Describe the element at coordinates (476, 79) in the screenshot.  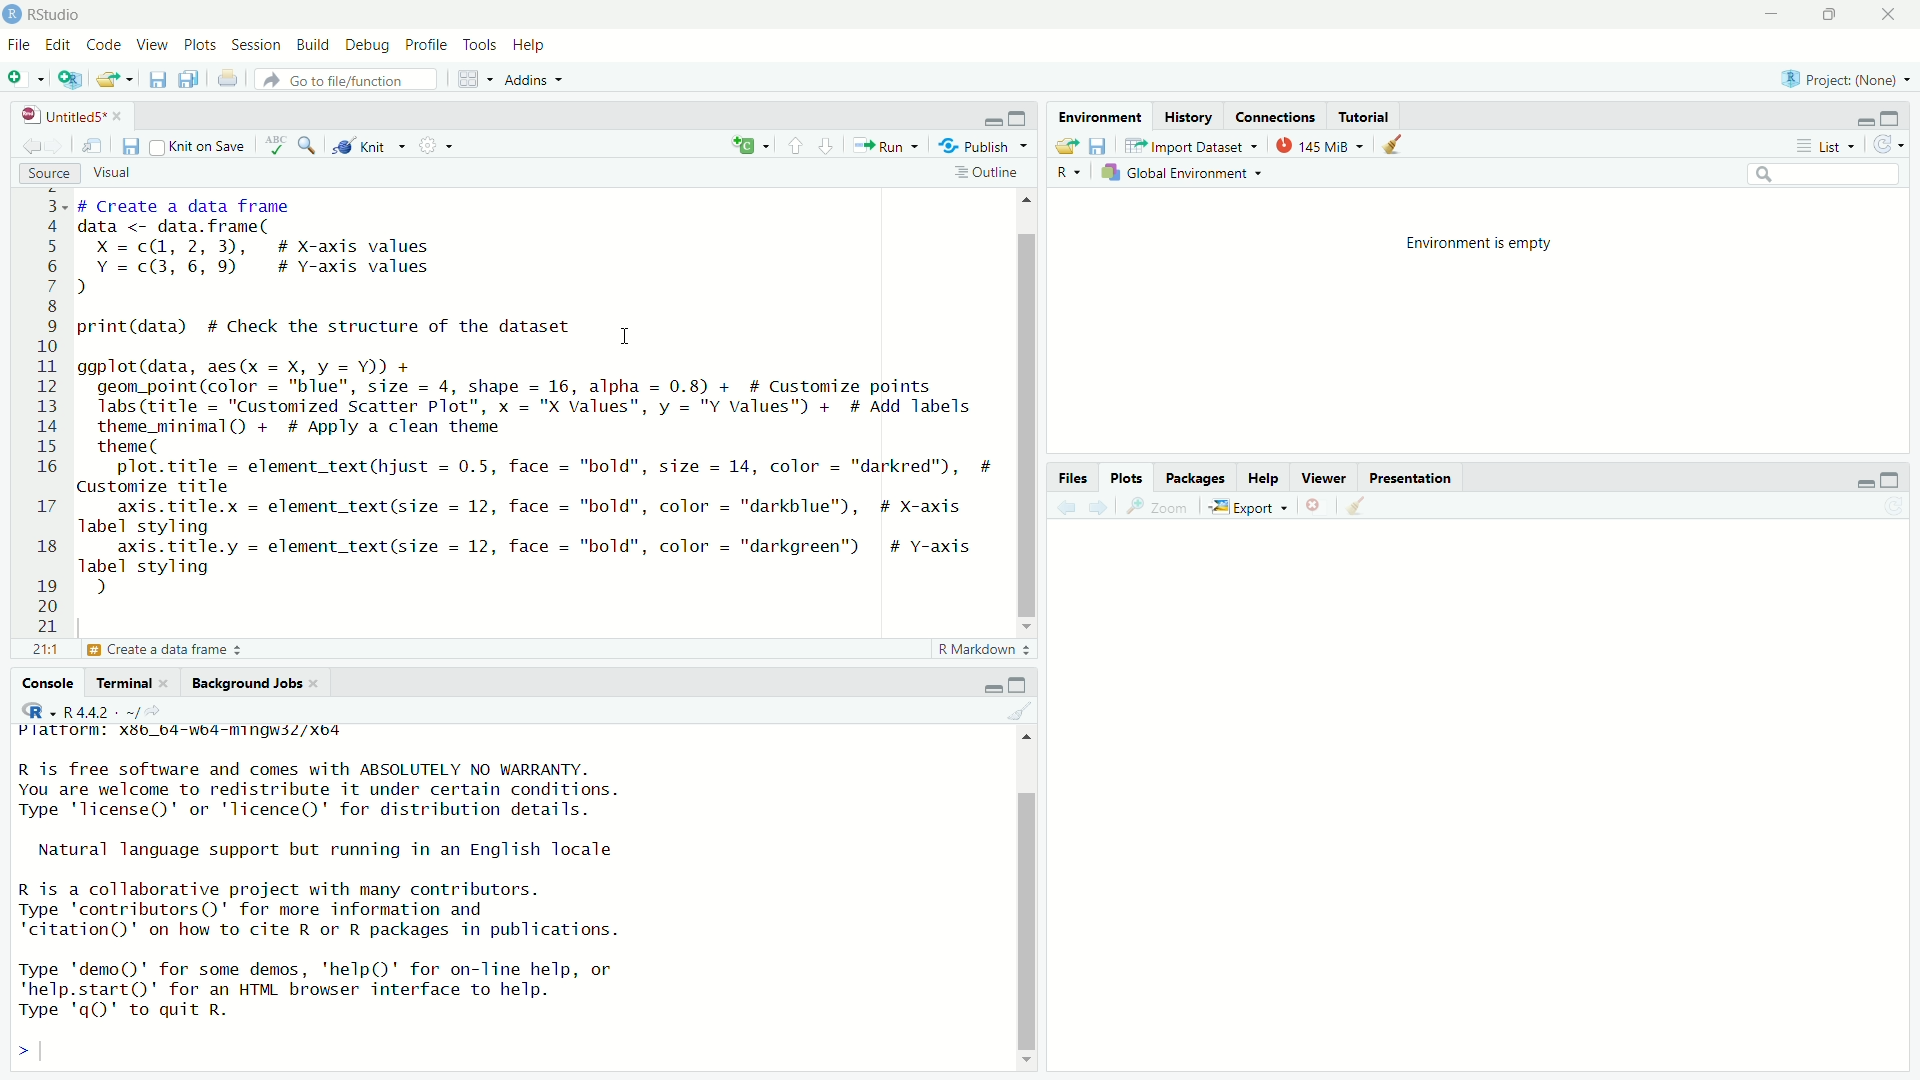
I see `Workspaces pane` at that location.